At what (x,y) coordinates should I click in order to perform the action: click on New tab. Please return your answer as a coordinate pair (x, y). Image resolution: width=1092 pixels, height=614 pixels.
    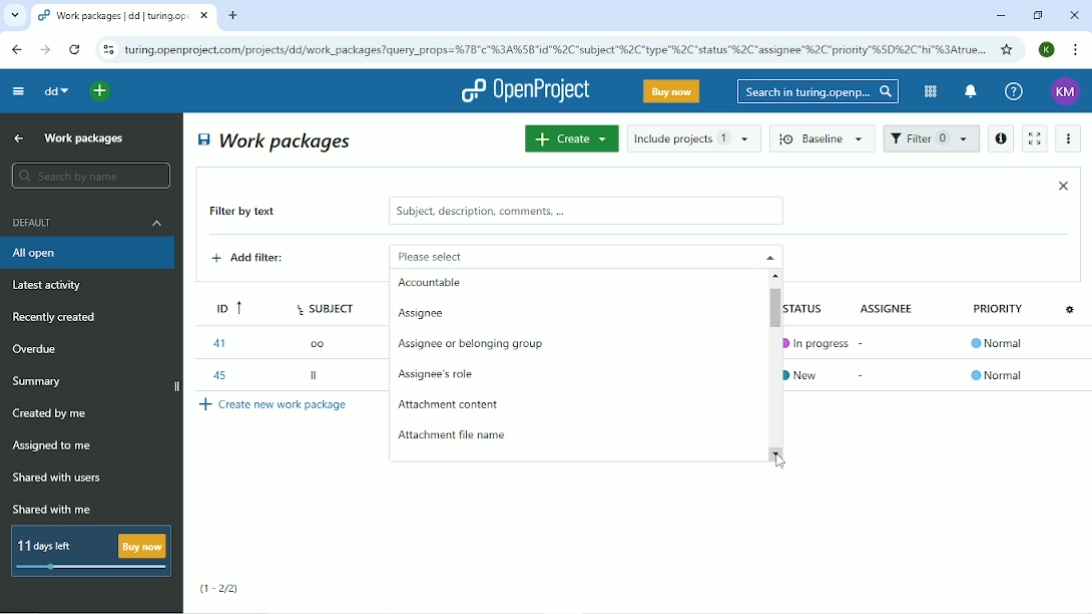
    Looking at the image, I should click on (233, 16).